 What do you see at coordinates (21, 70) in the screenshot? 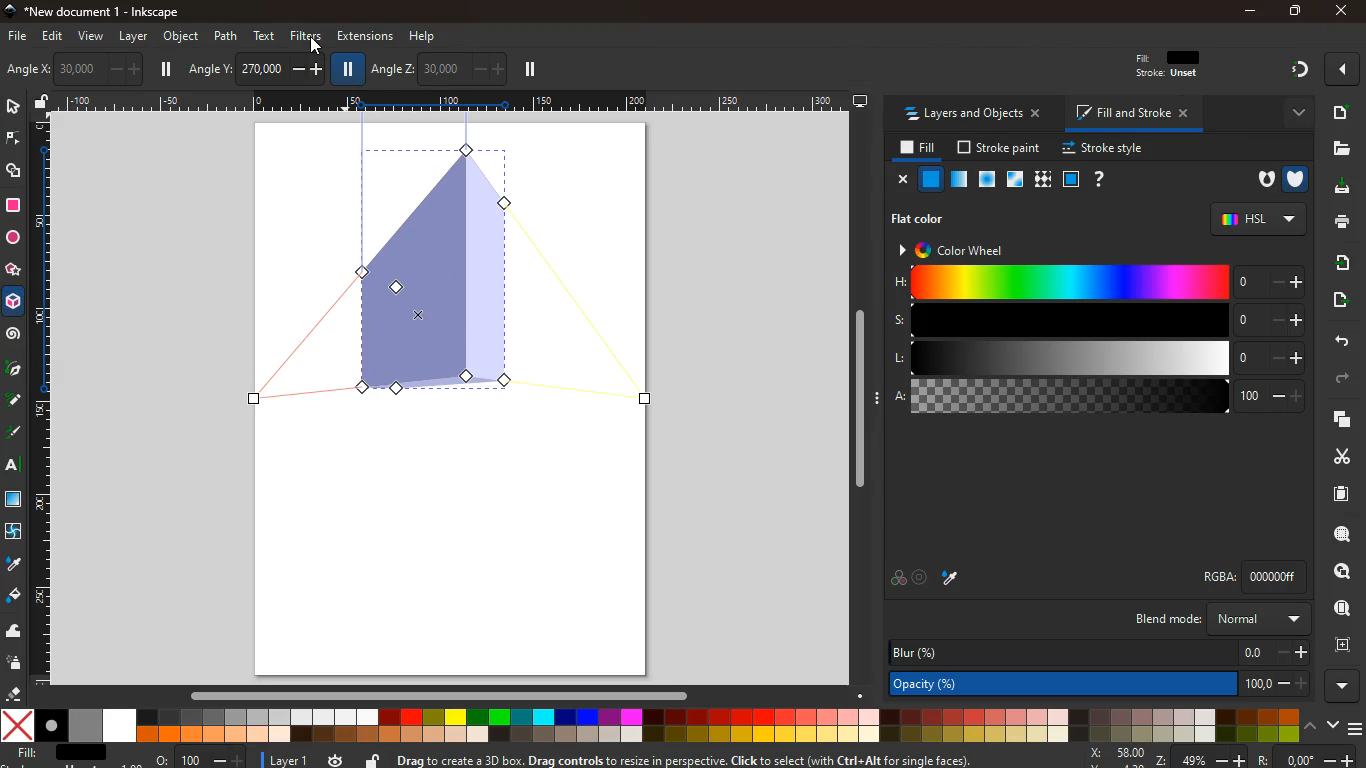
I see `photo` at bounding box center [21, 70].